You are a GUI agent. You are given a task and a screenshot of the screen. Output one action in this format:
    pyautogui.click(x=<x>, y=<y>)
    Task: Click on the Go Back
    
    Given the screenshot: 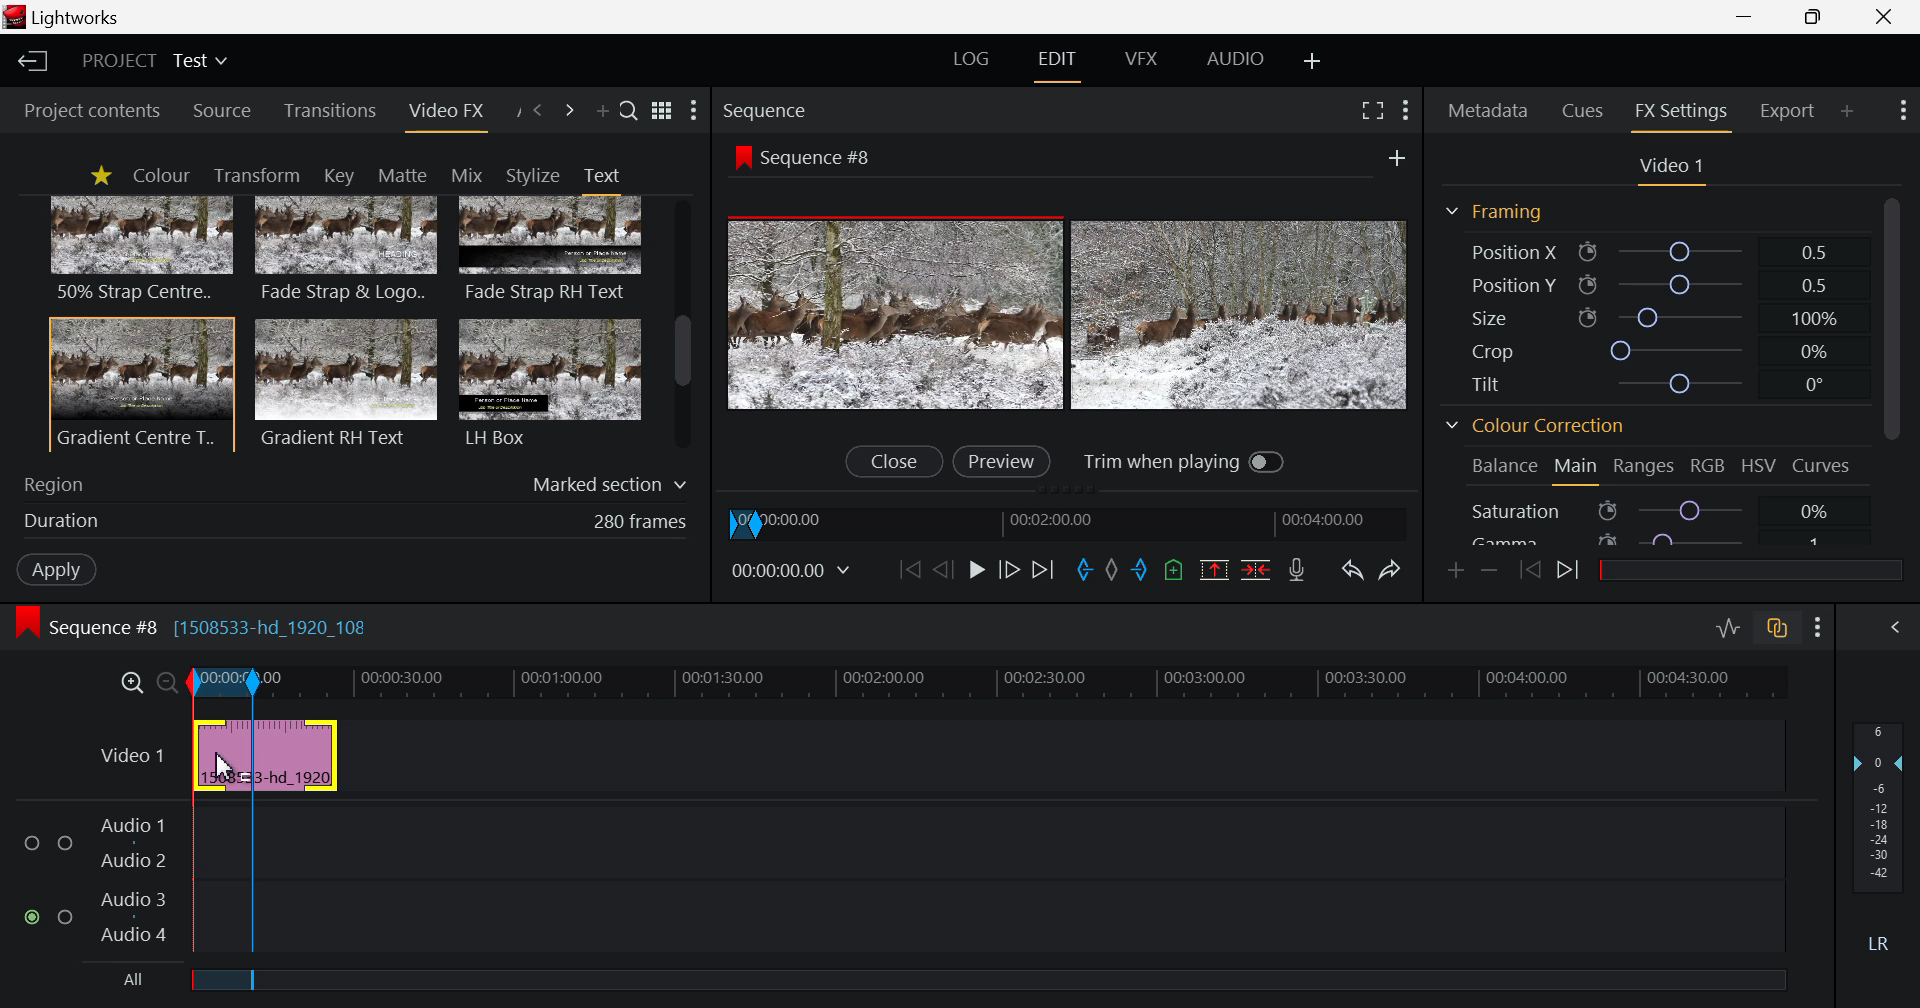 What is the action you would take?
    pyautogui.click(x=943, y=569)
    